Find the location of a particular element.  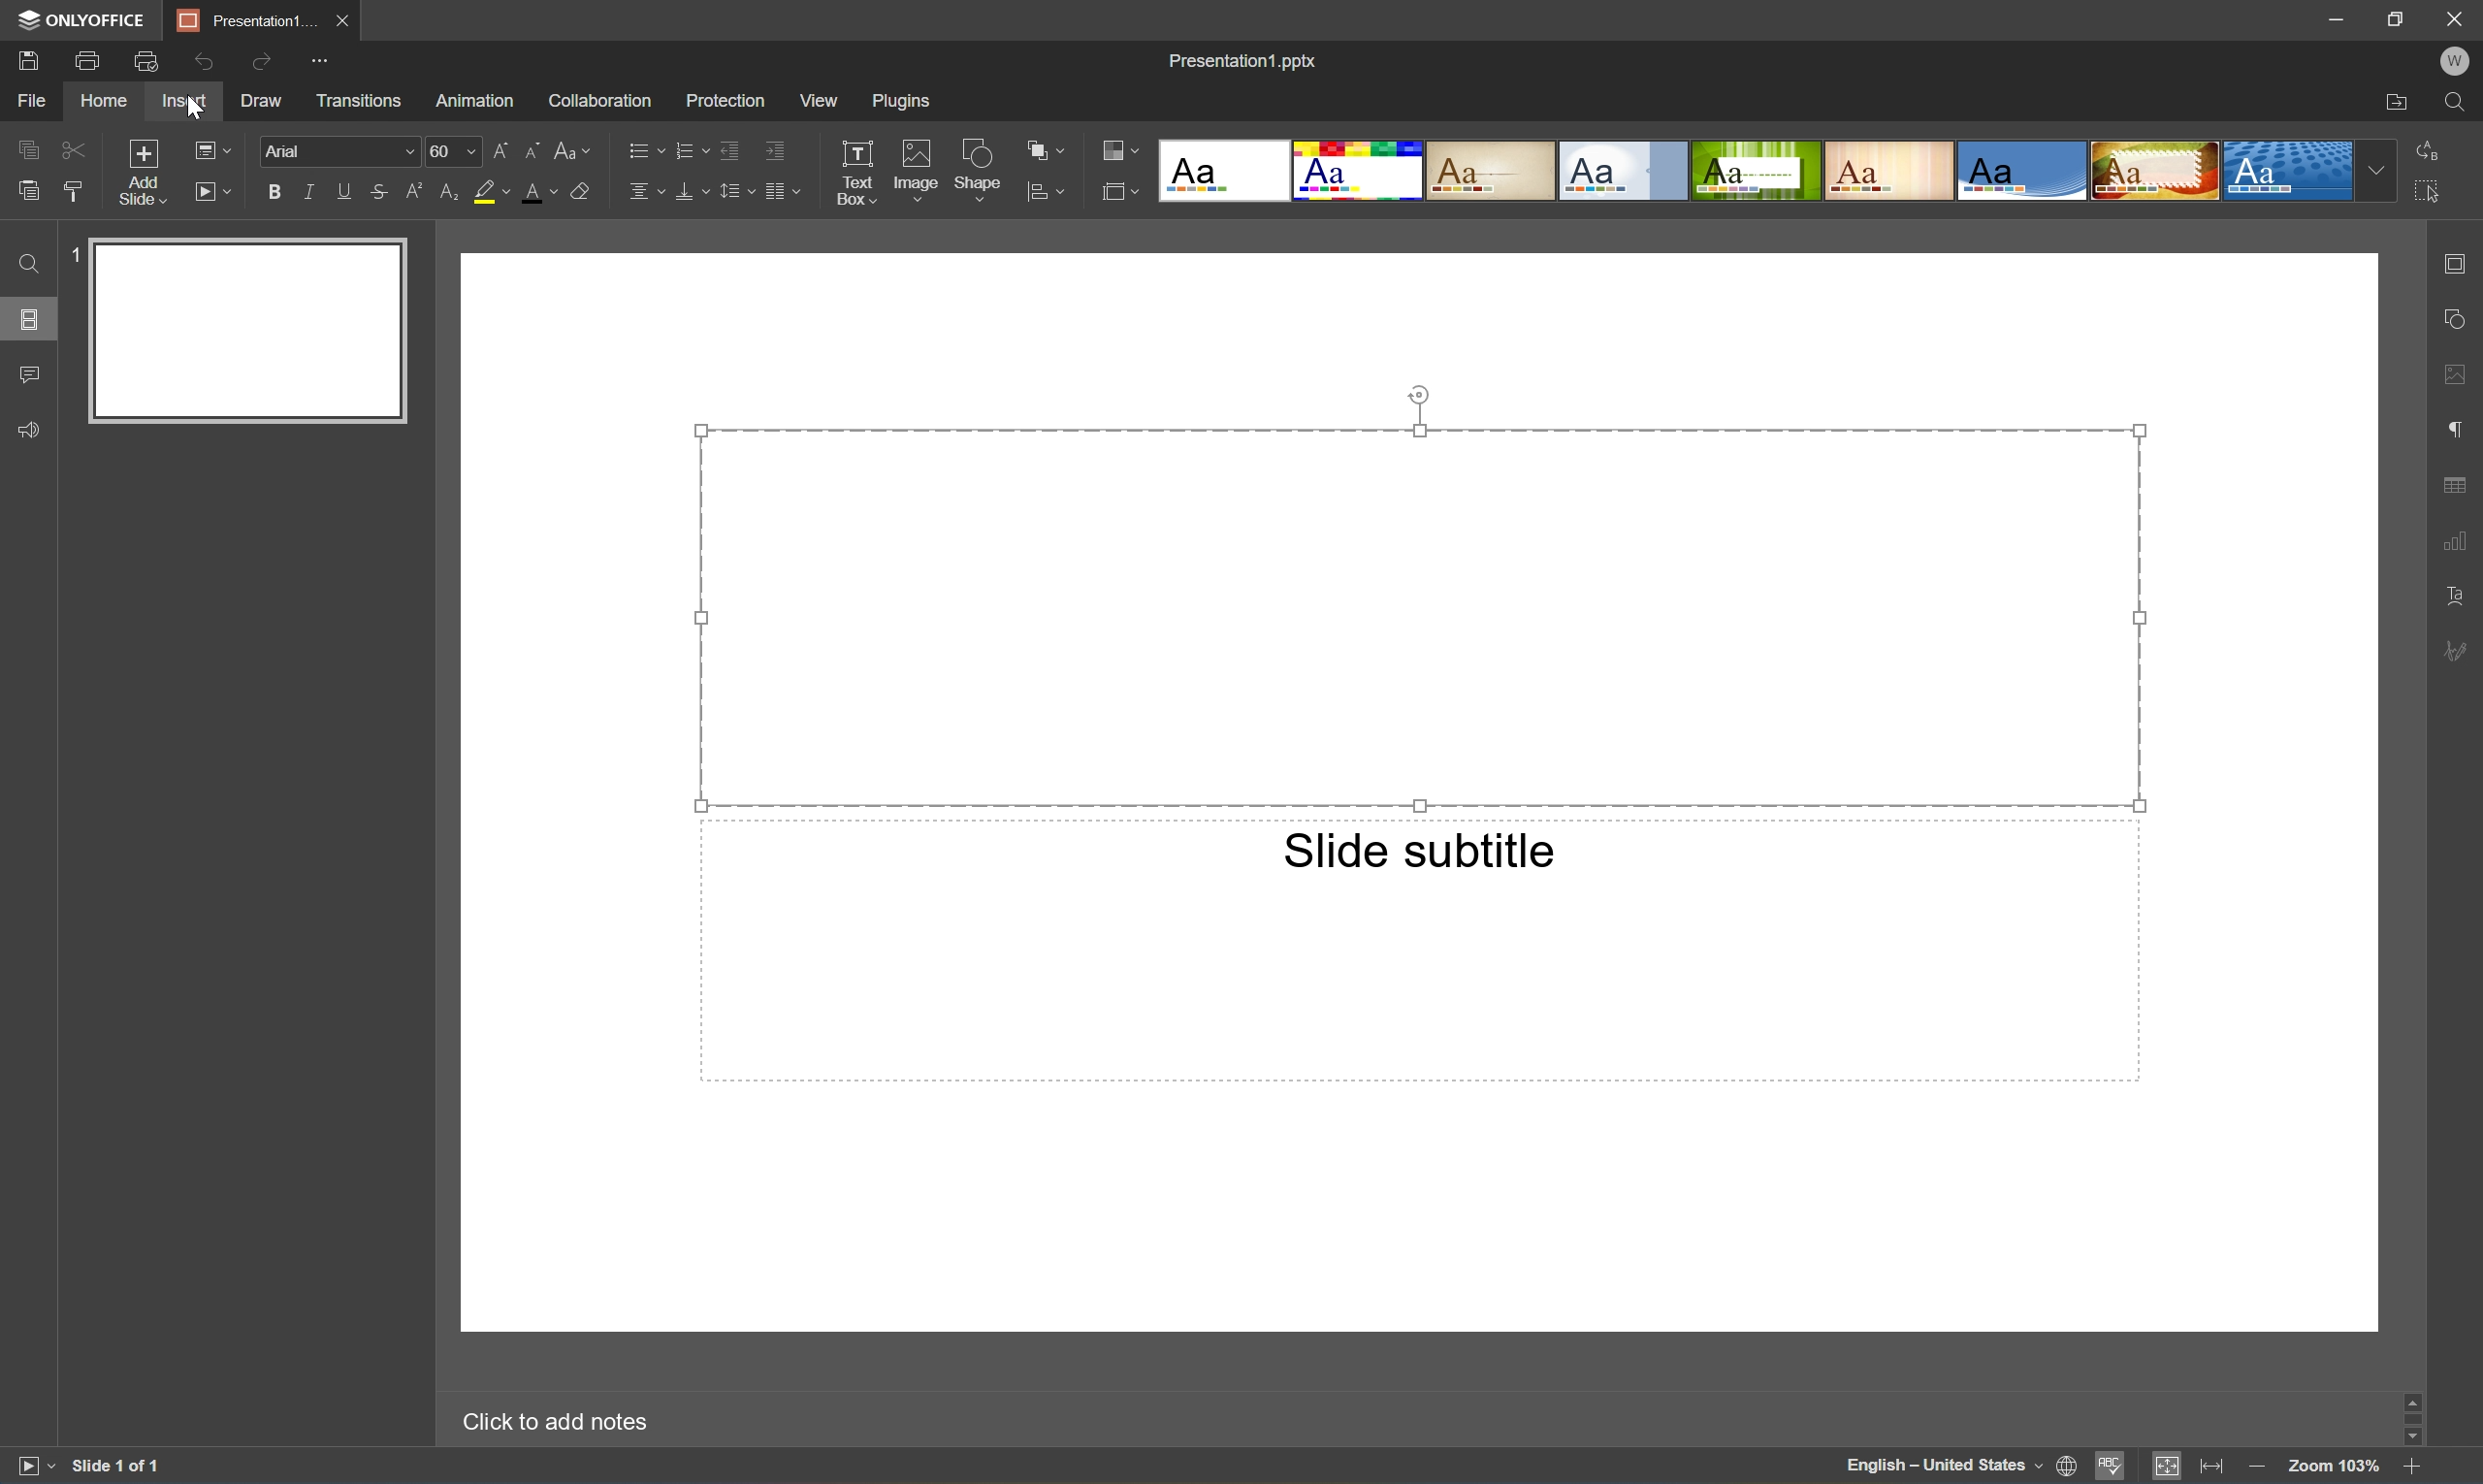

Copy is located at coordinates (23, 146).